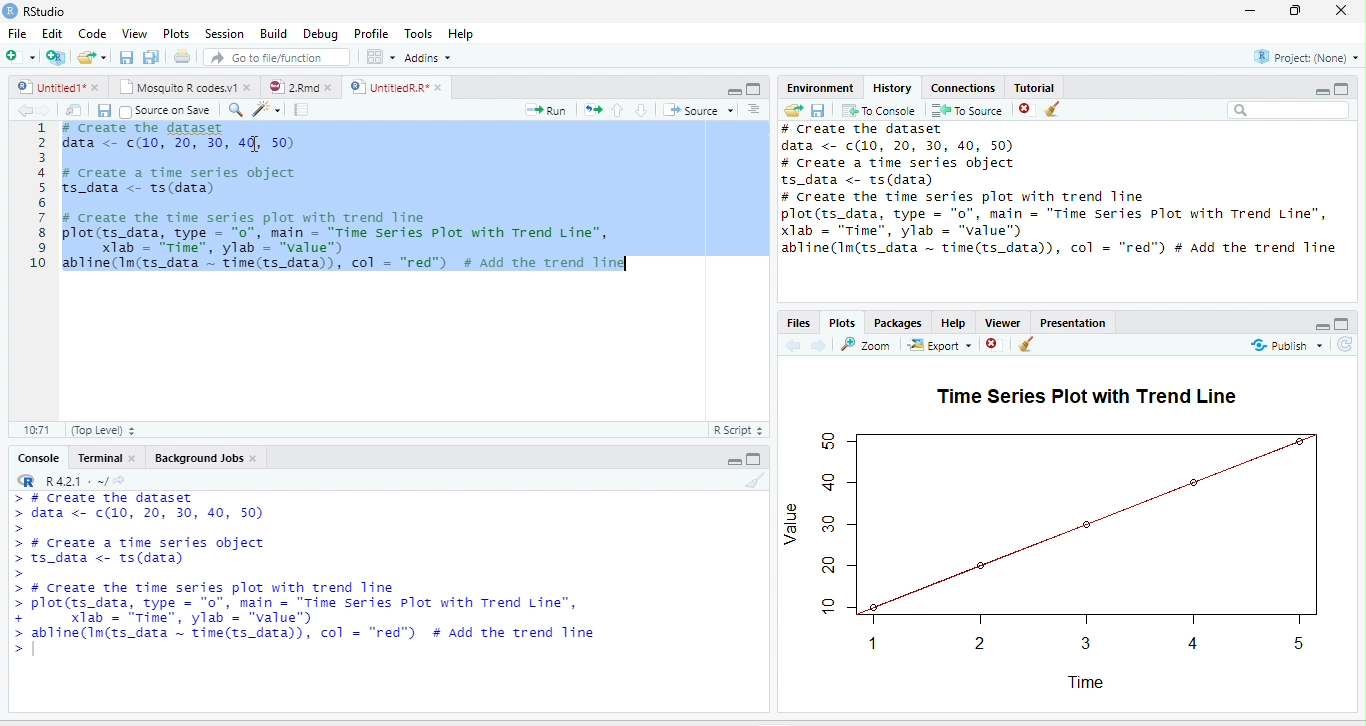 The height and width of the screenshot is (726, 1366). What do you see at coordinates (27, 480) in the screenshot?
I see `R` at bounding box center [27, 480].